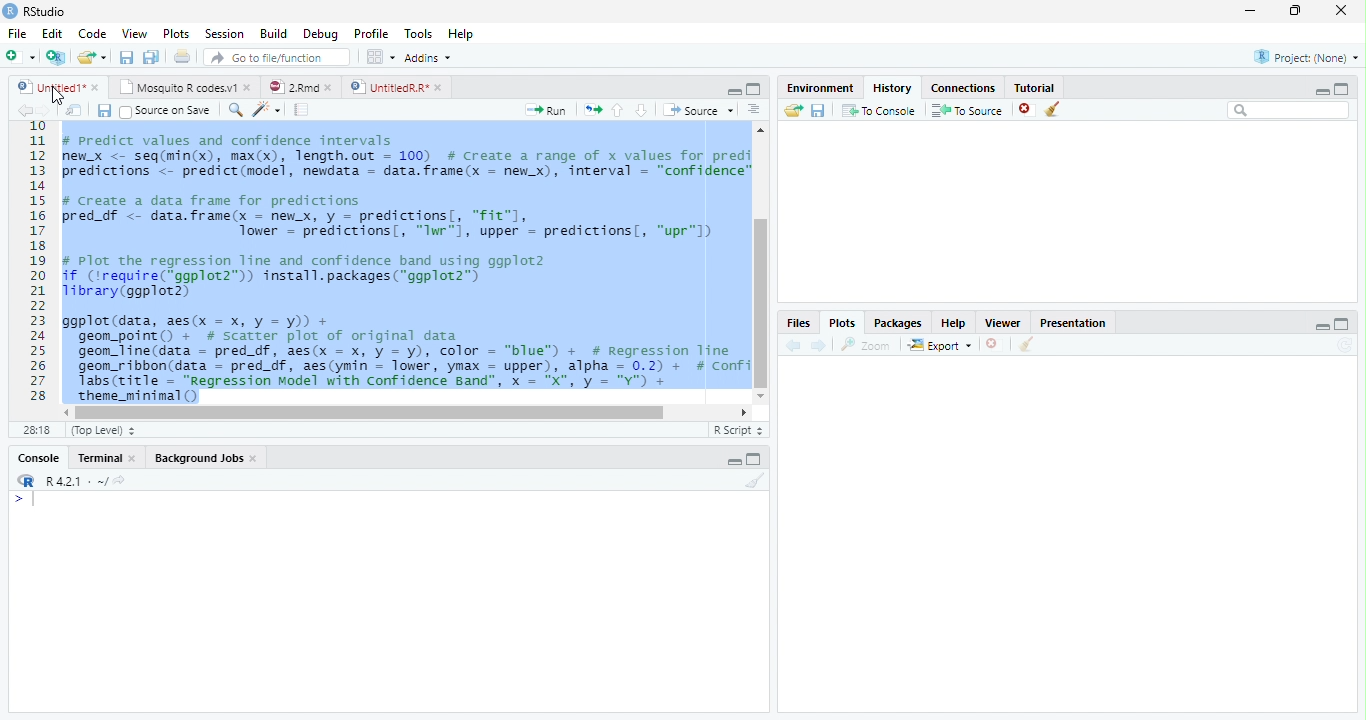 This screenshot has height=720, width=1366. What do you see at coordinates (278, 58) in the screenshot?
I see `Go to the file/function` at bounding box center [278, 58].